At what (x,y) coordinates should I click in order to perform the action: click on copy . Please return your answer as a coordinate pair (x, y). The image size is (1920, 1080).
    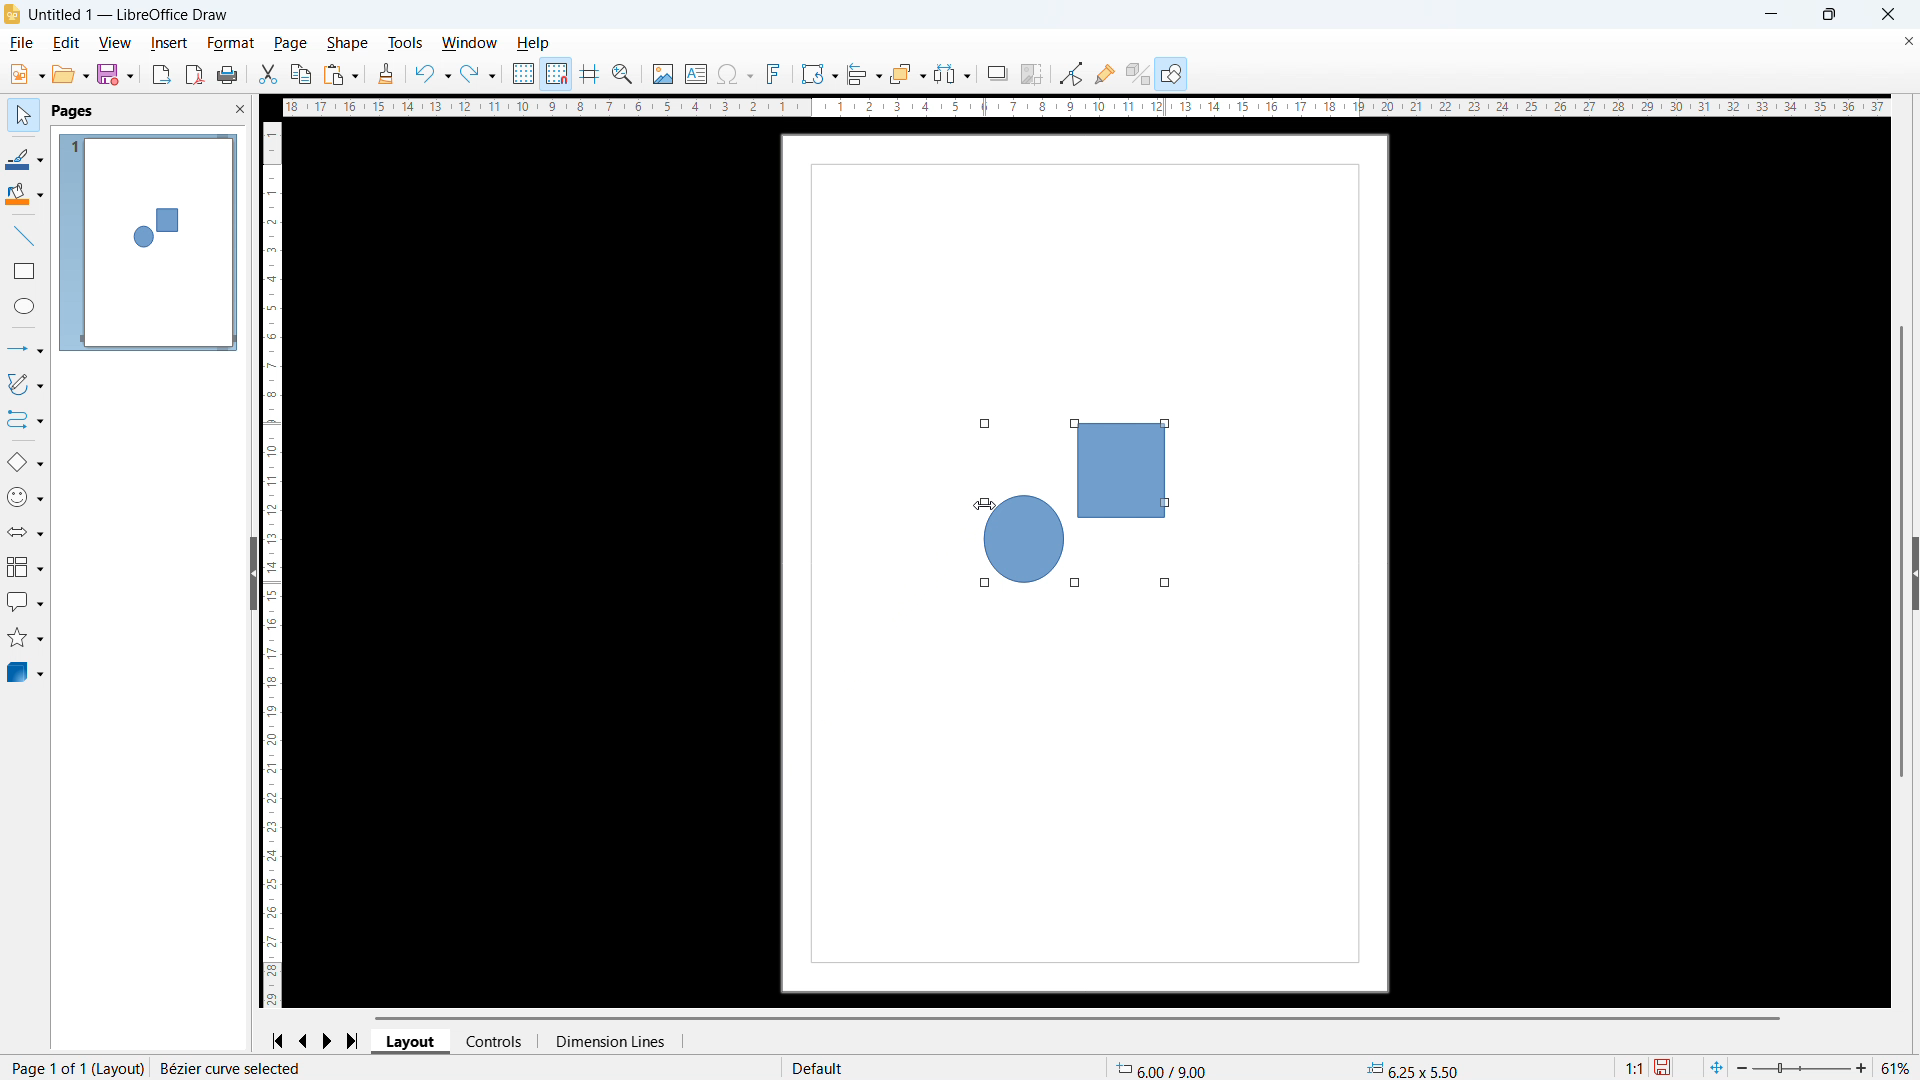
    Looking at the image, I should click on (302, 74).